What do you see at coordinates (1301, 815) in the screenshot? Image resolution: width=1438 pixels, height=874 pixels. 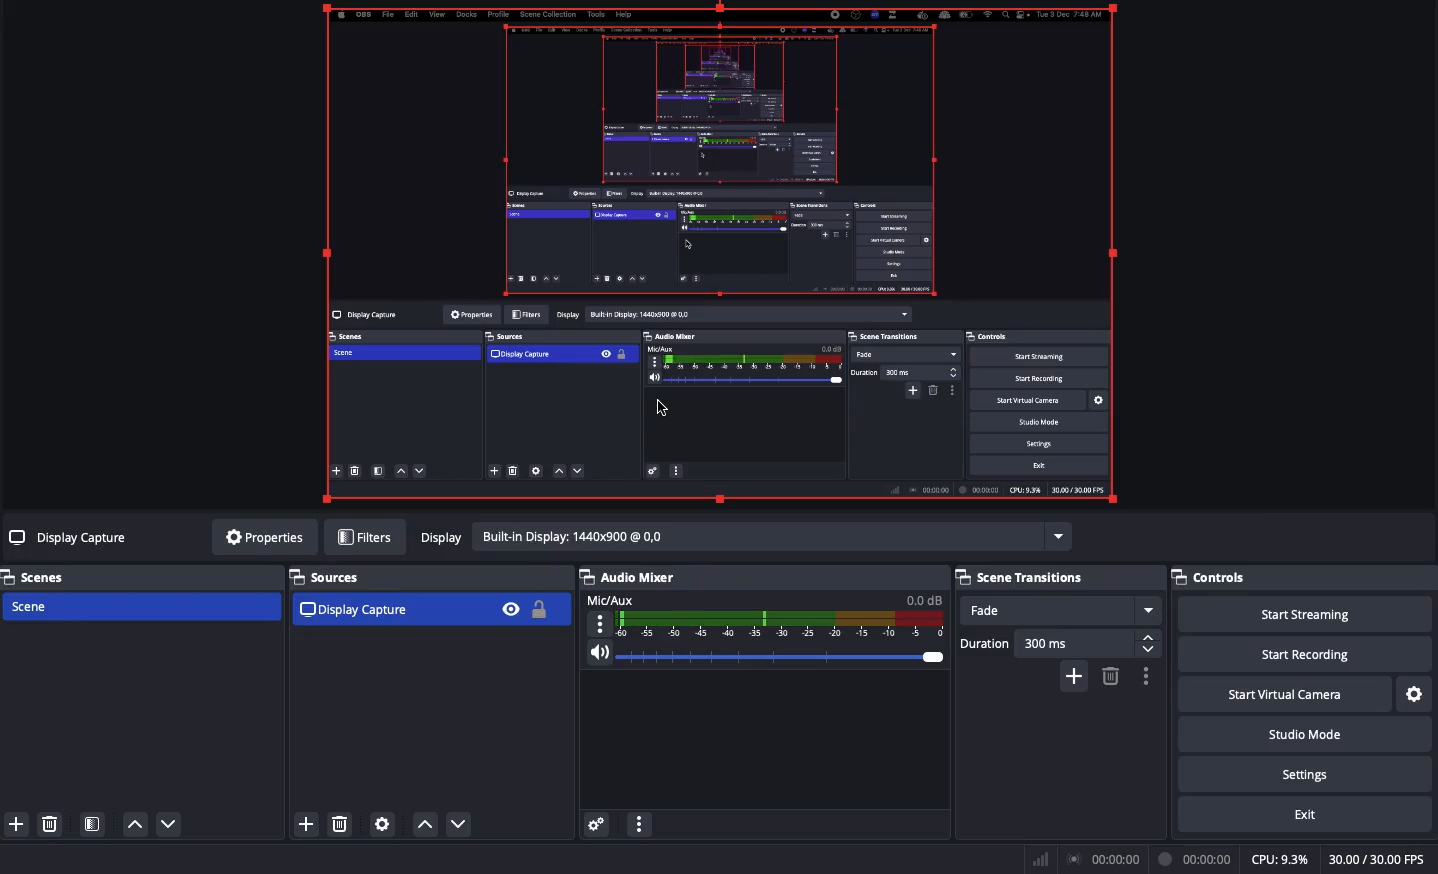 I see `Exit` at bounding box center [1301, 815].